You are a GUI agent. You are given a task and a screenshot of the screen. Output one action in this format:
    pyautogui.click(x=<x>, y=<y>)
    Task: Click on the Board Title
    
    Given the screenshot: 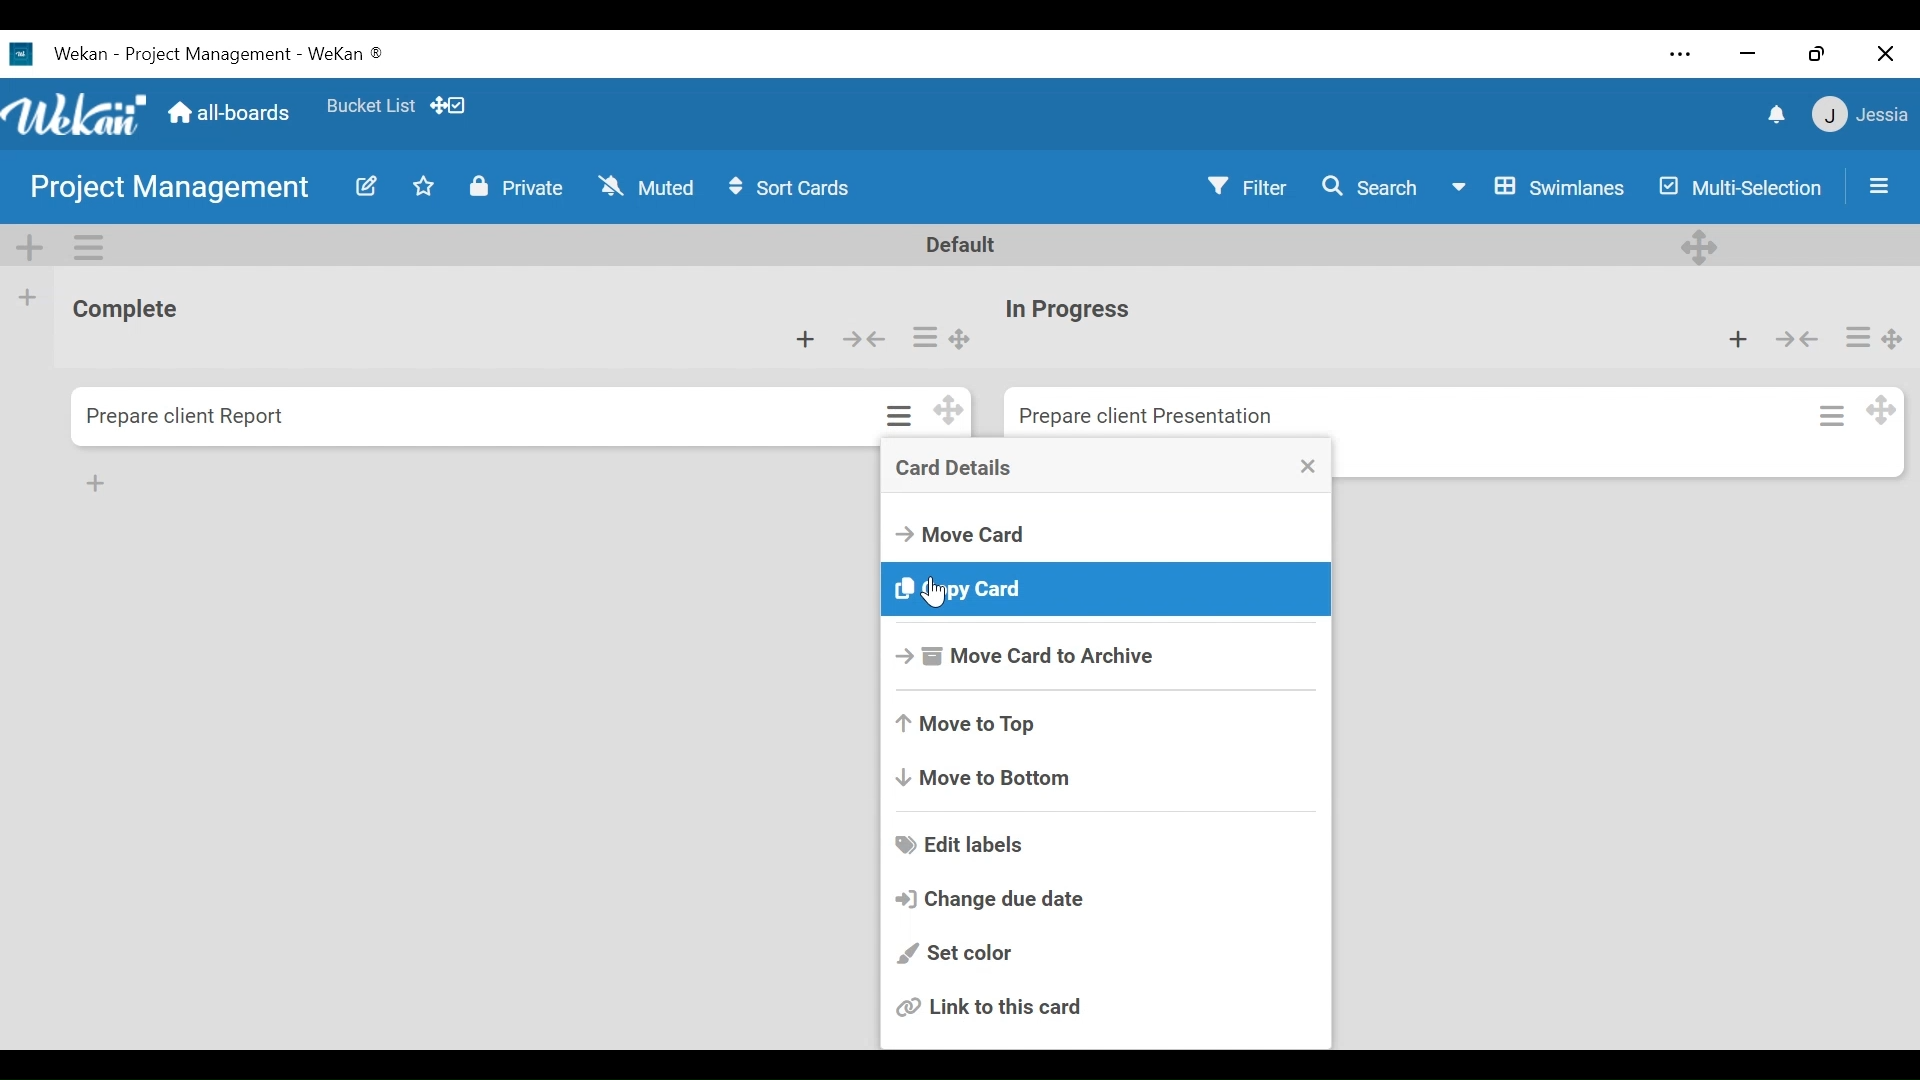 What is the action you would take?
    pyautogui.click(x=167, y=189)
    